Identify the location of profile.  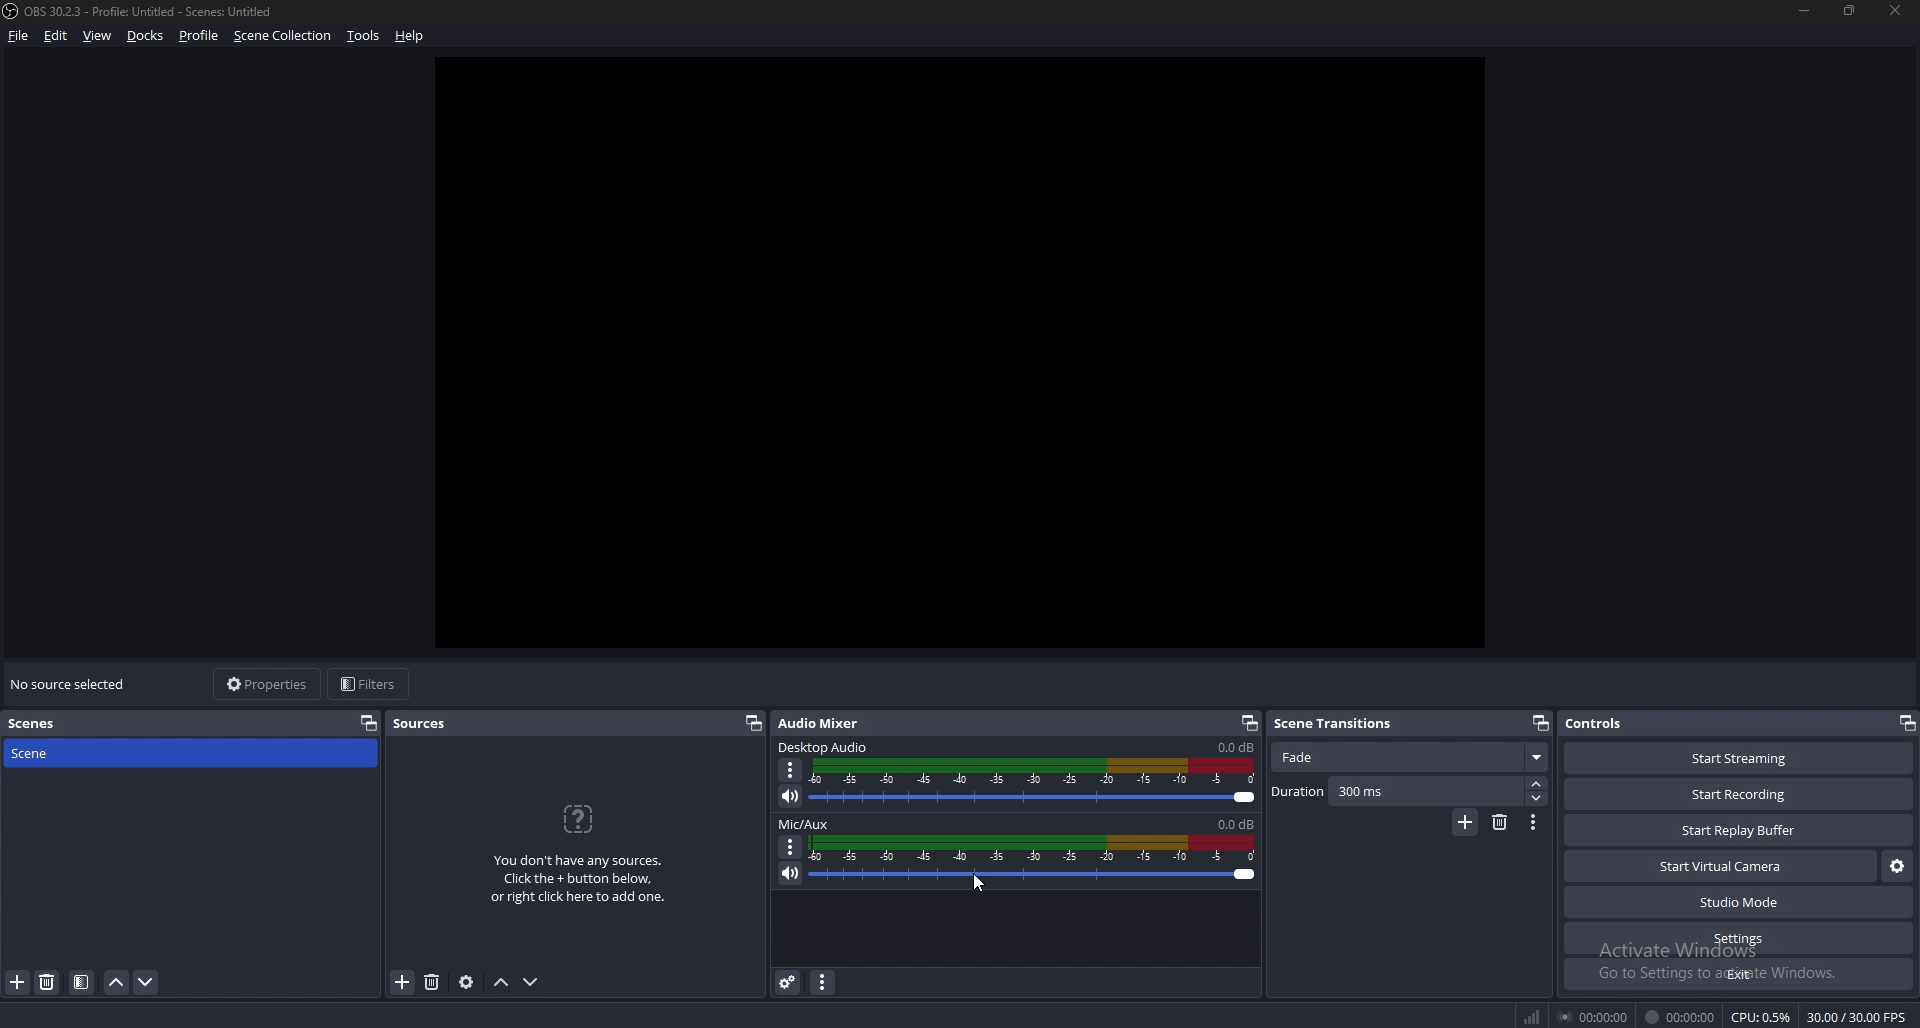
(202, 35).